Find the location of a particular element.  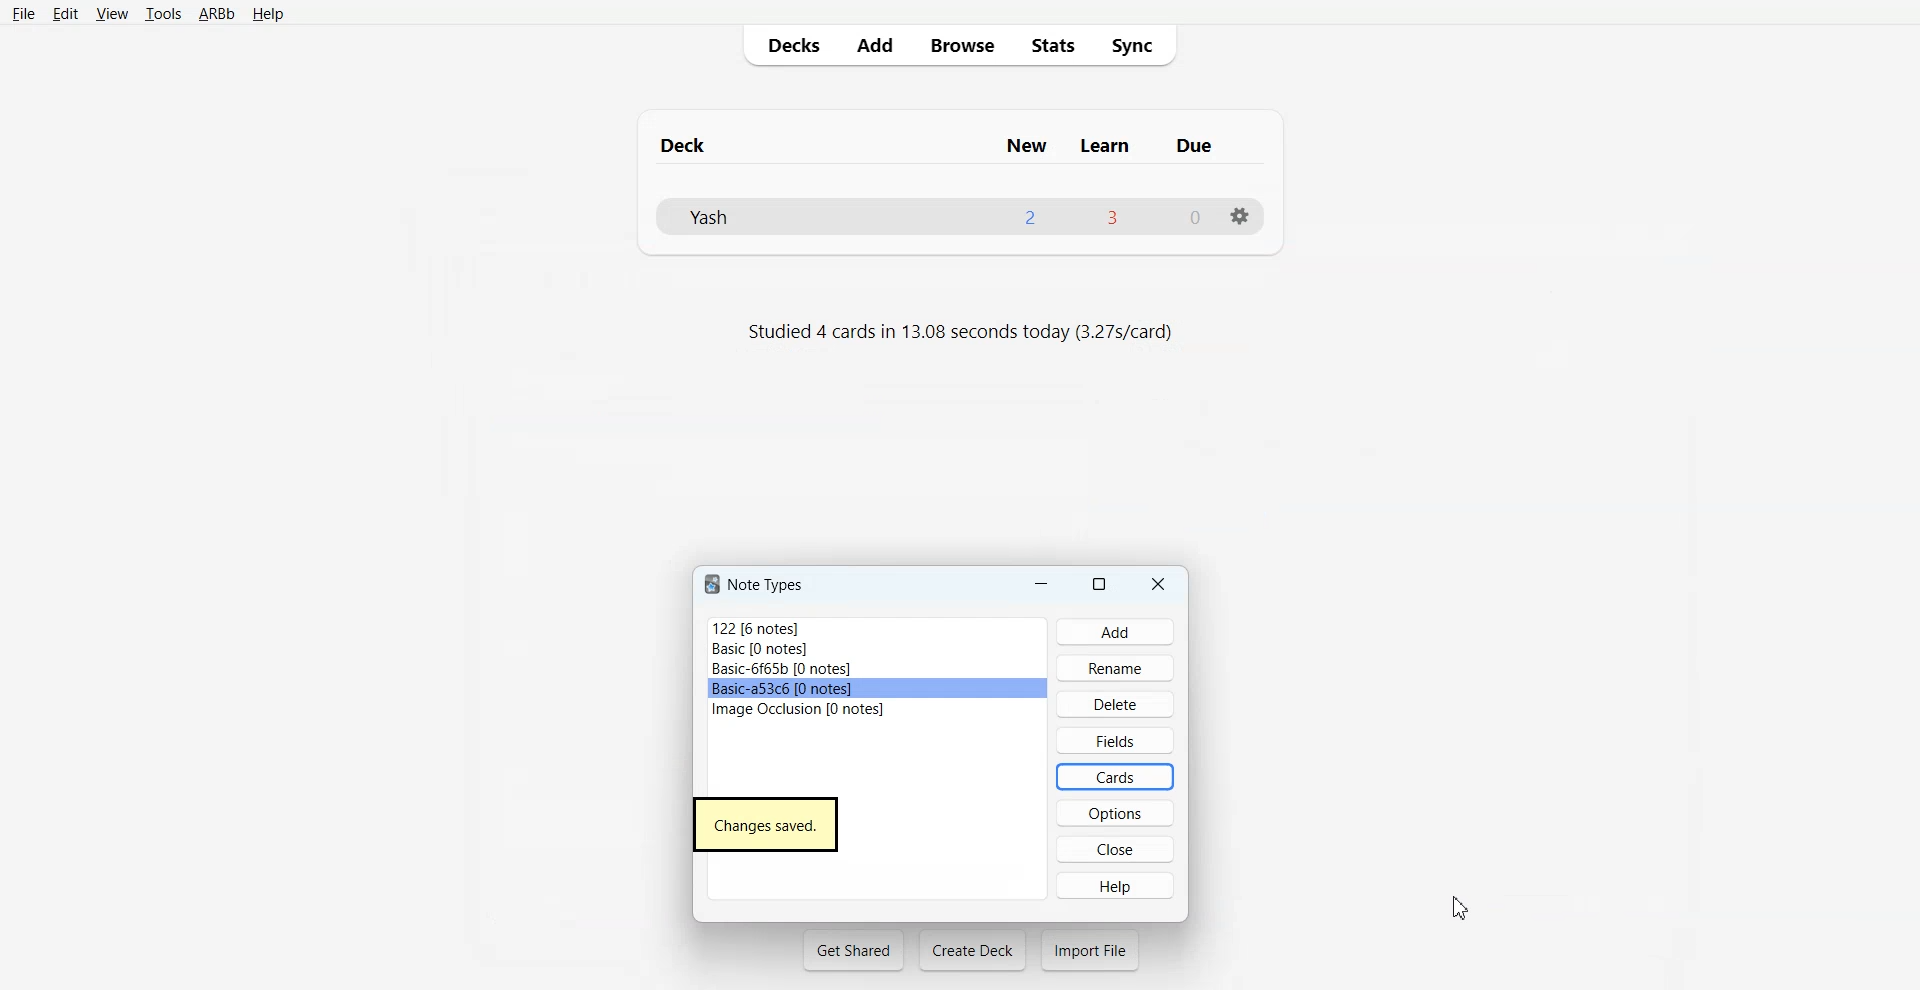

Studied 4 cards in 13.08 seconds today (3.27s/card) is located at coordinates (964, 333).